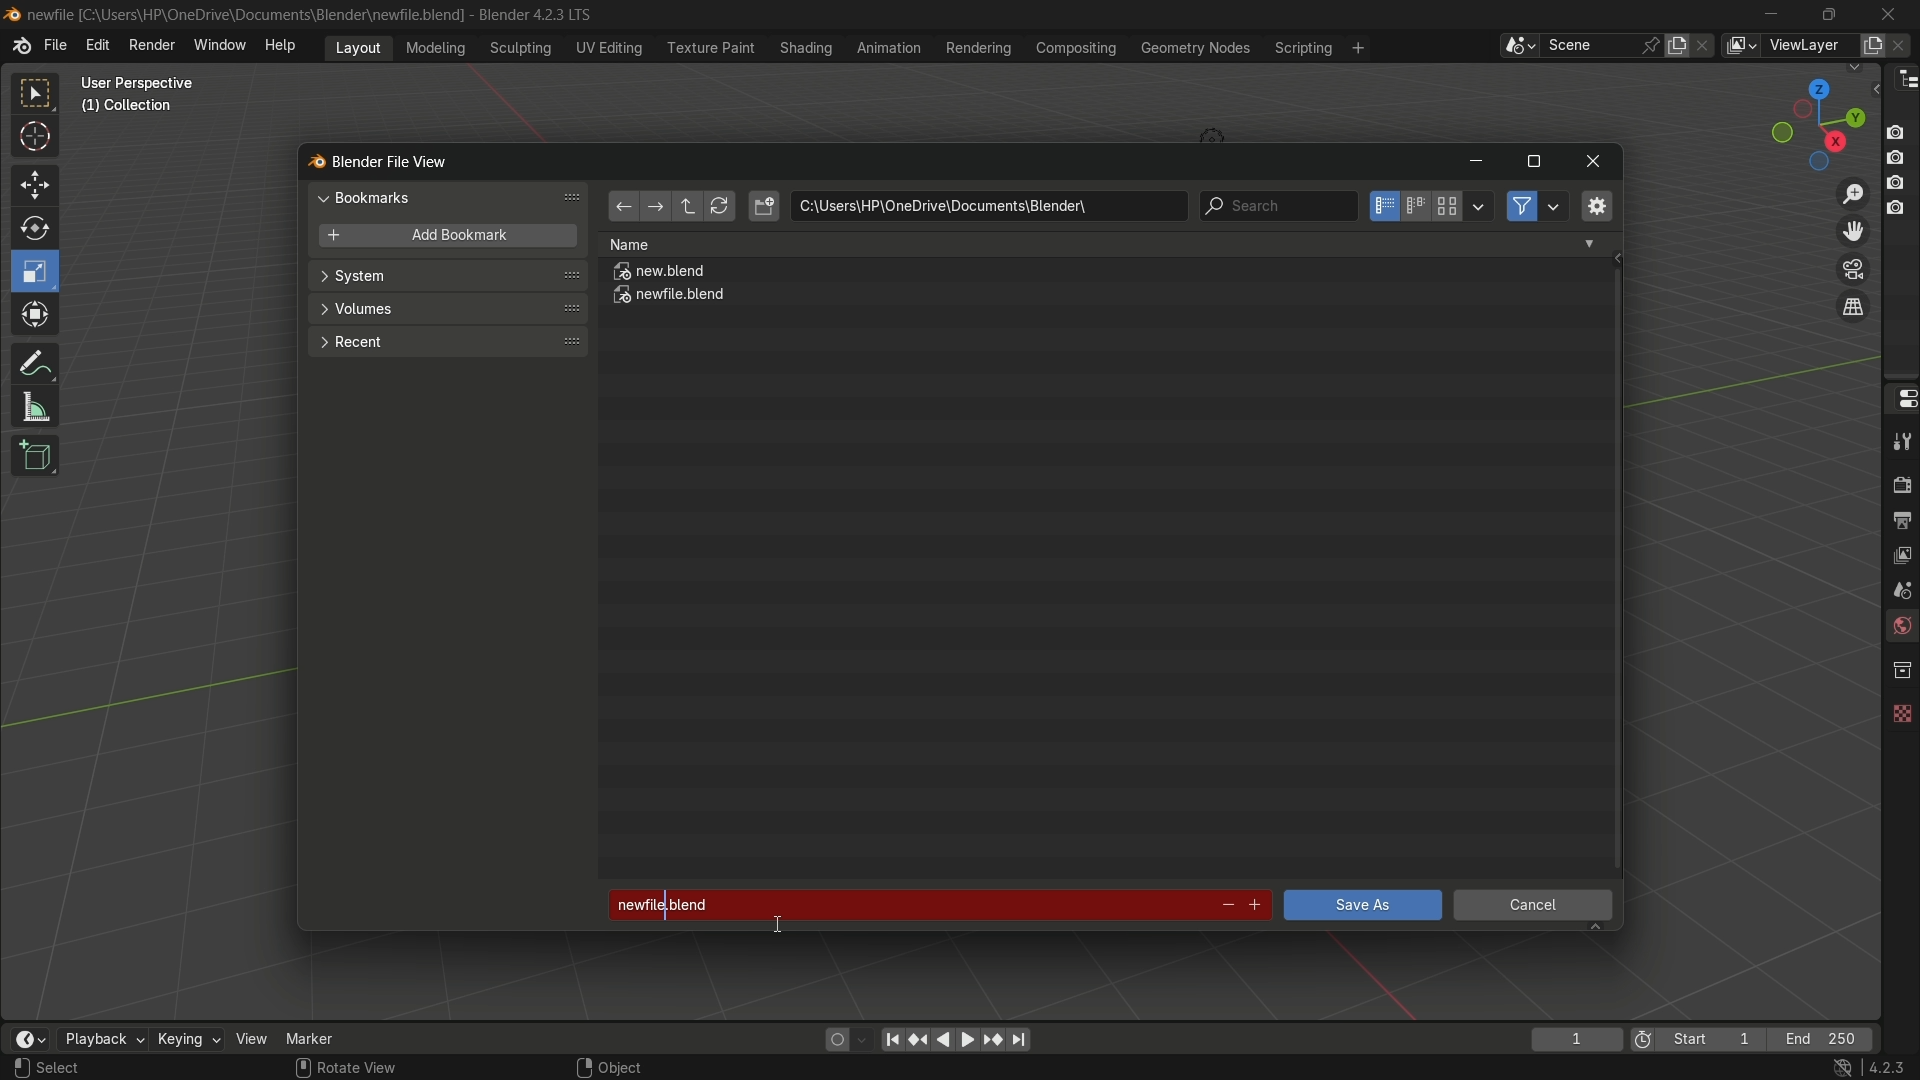  What do you see at coordinates (988, 206) in the screenshot?
I see `location` at bounding box center [988, 206].